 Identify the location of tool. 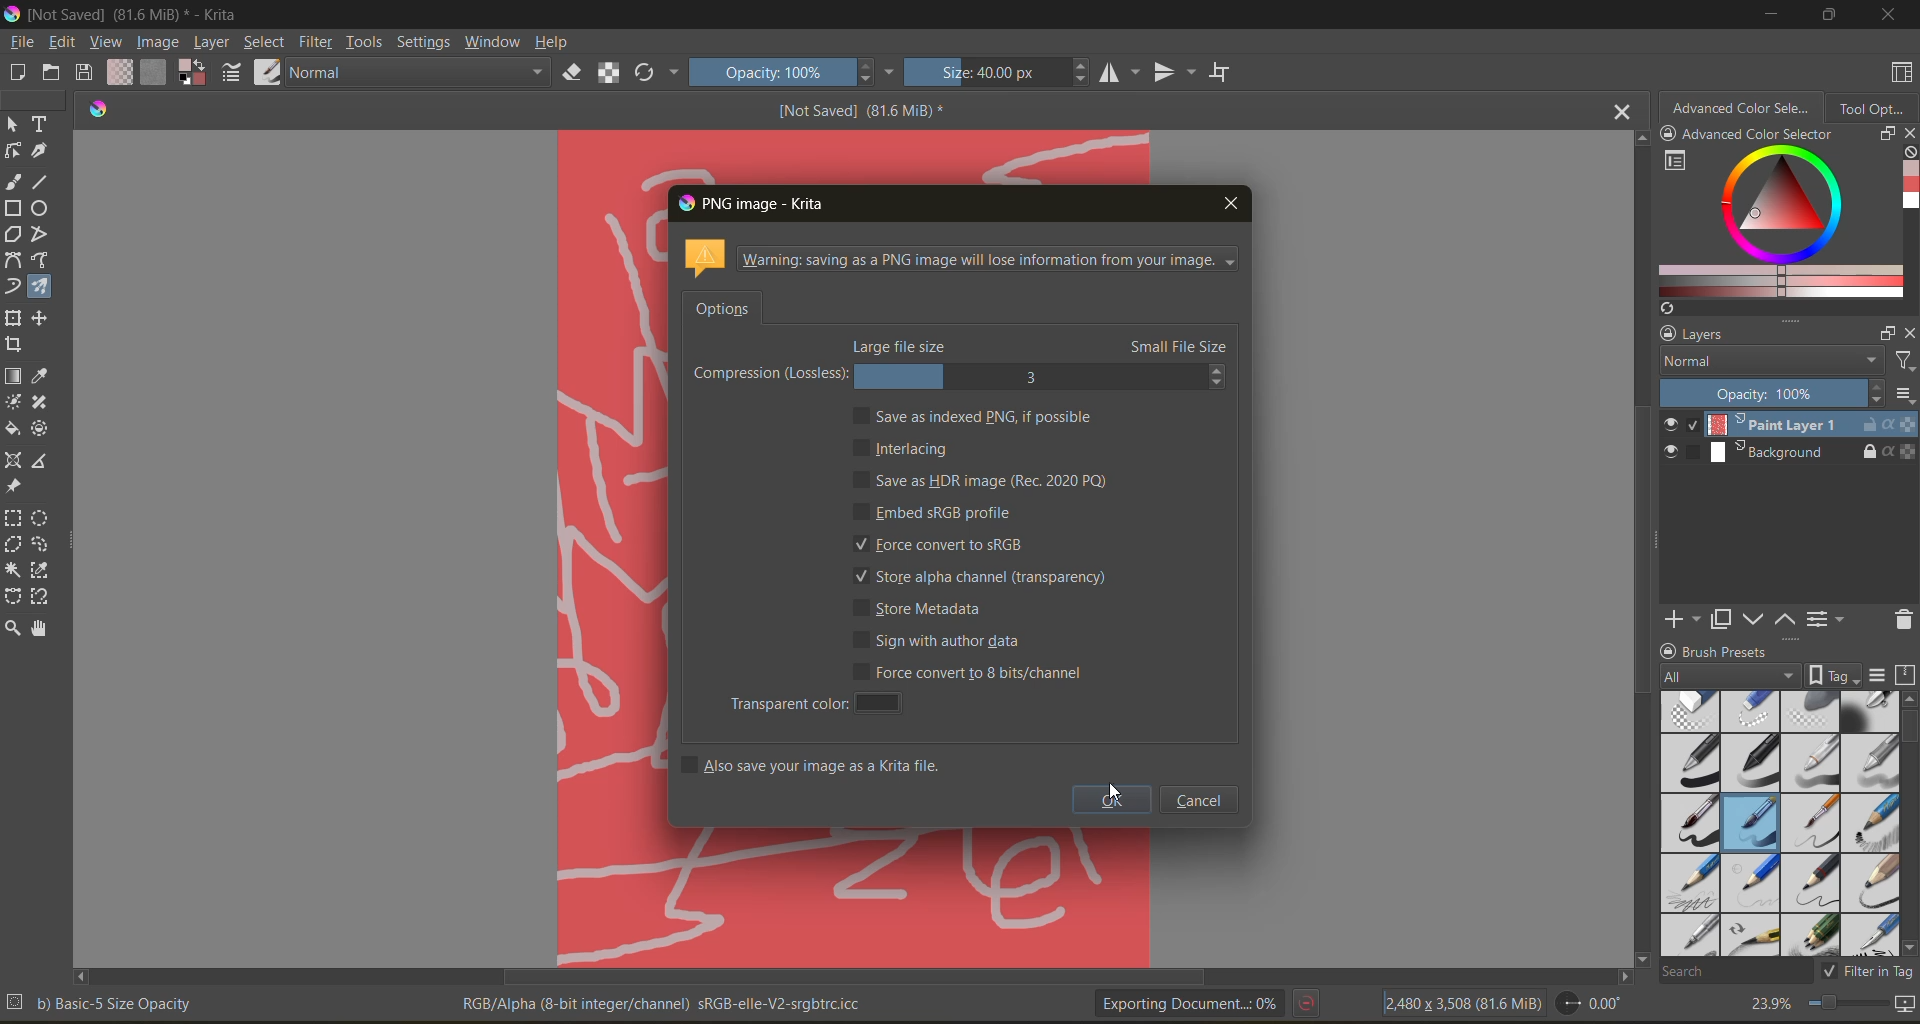
(40, 287).